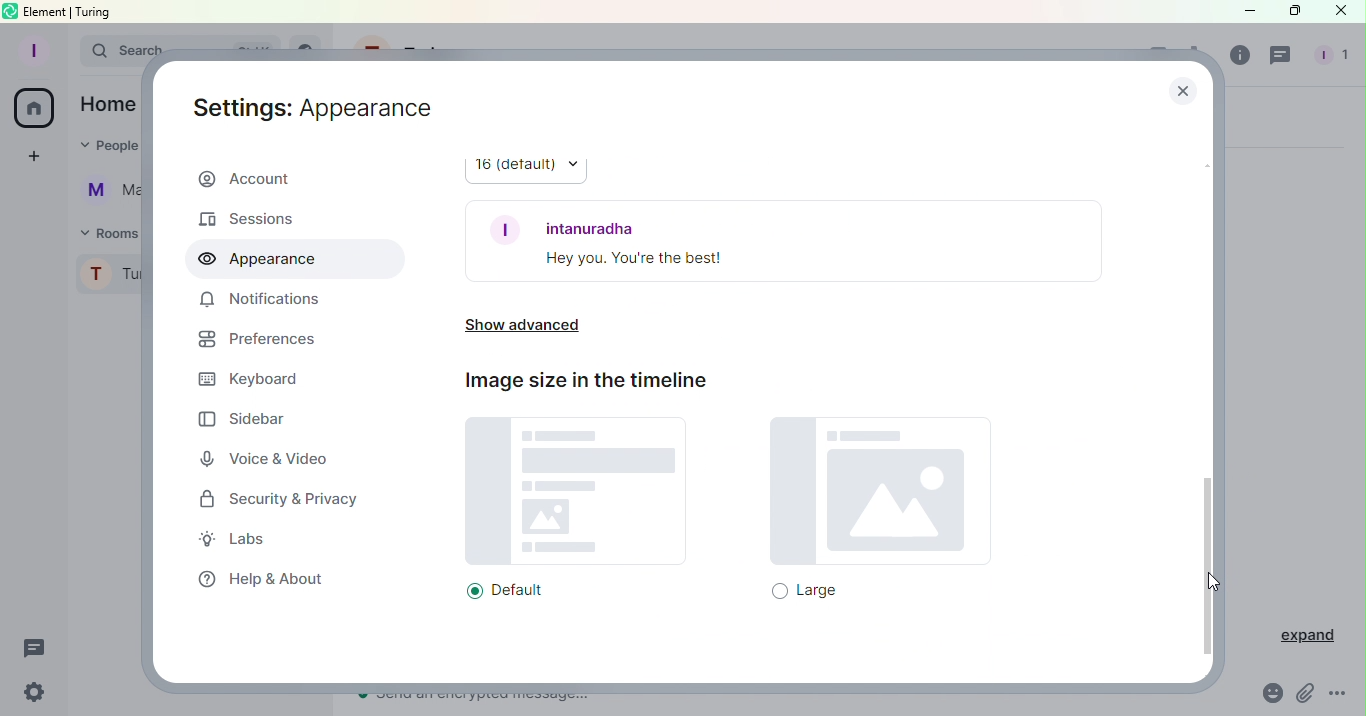 The width and height of the screenshot is (1366, 716). I want to click on Account, so click(279, 179).